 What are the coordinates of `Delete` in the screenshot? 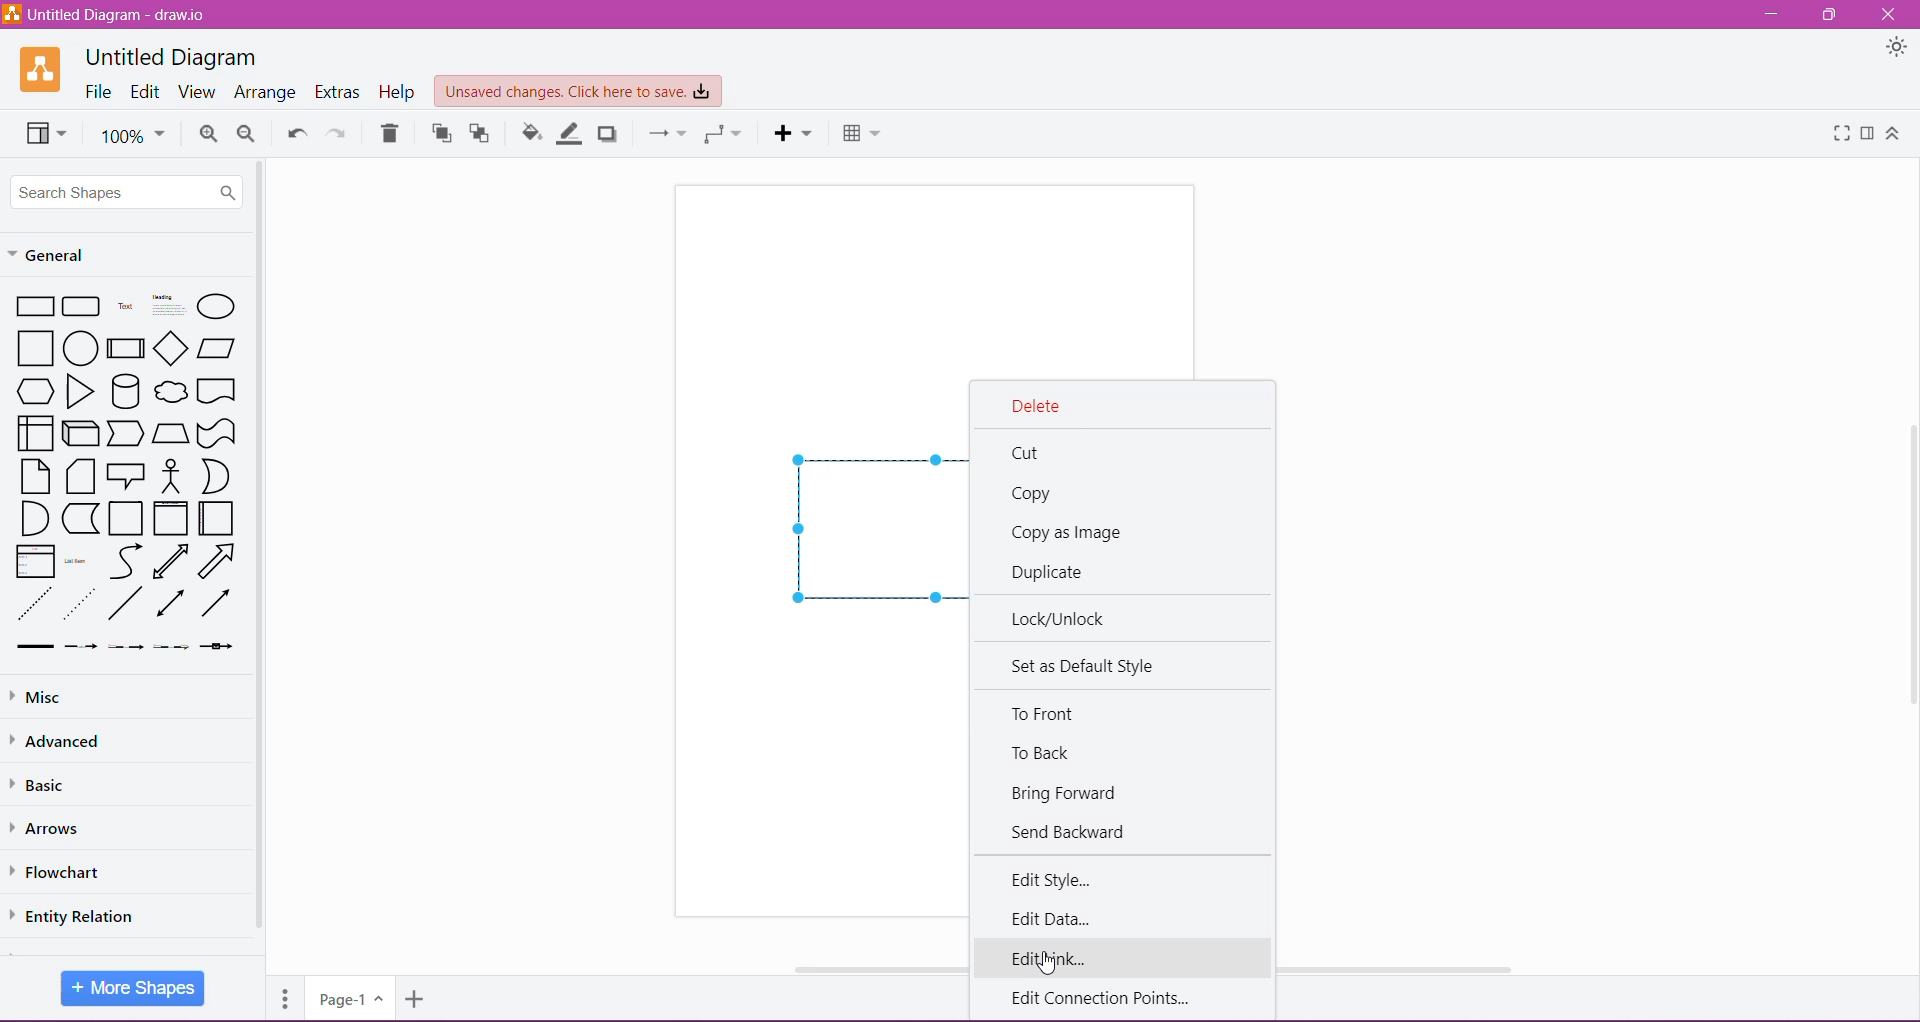 It's located at (391, 133).